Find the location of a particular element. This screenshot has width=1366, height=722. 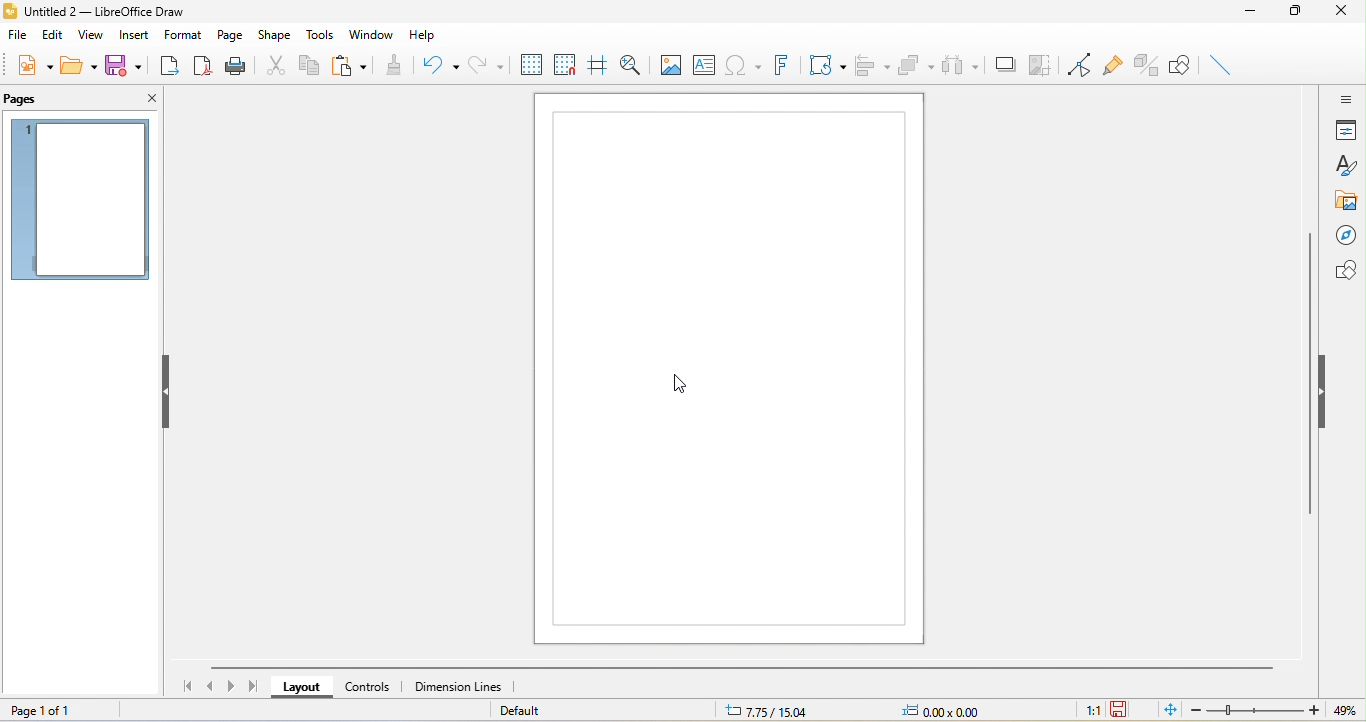

the document has not been modified since the last save is located at coordinates (1125, 708).